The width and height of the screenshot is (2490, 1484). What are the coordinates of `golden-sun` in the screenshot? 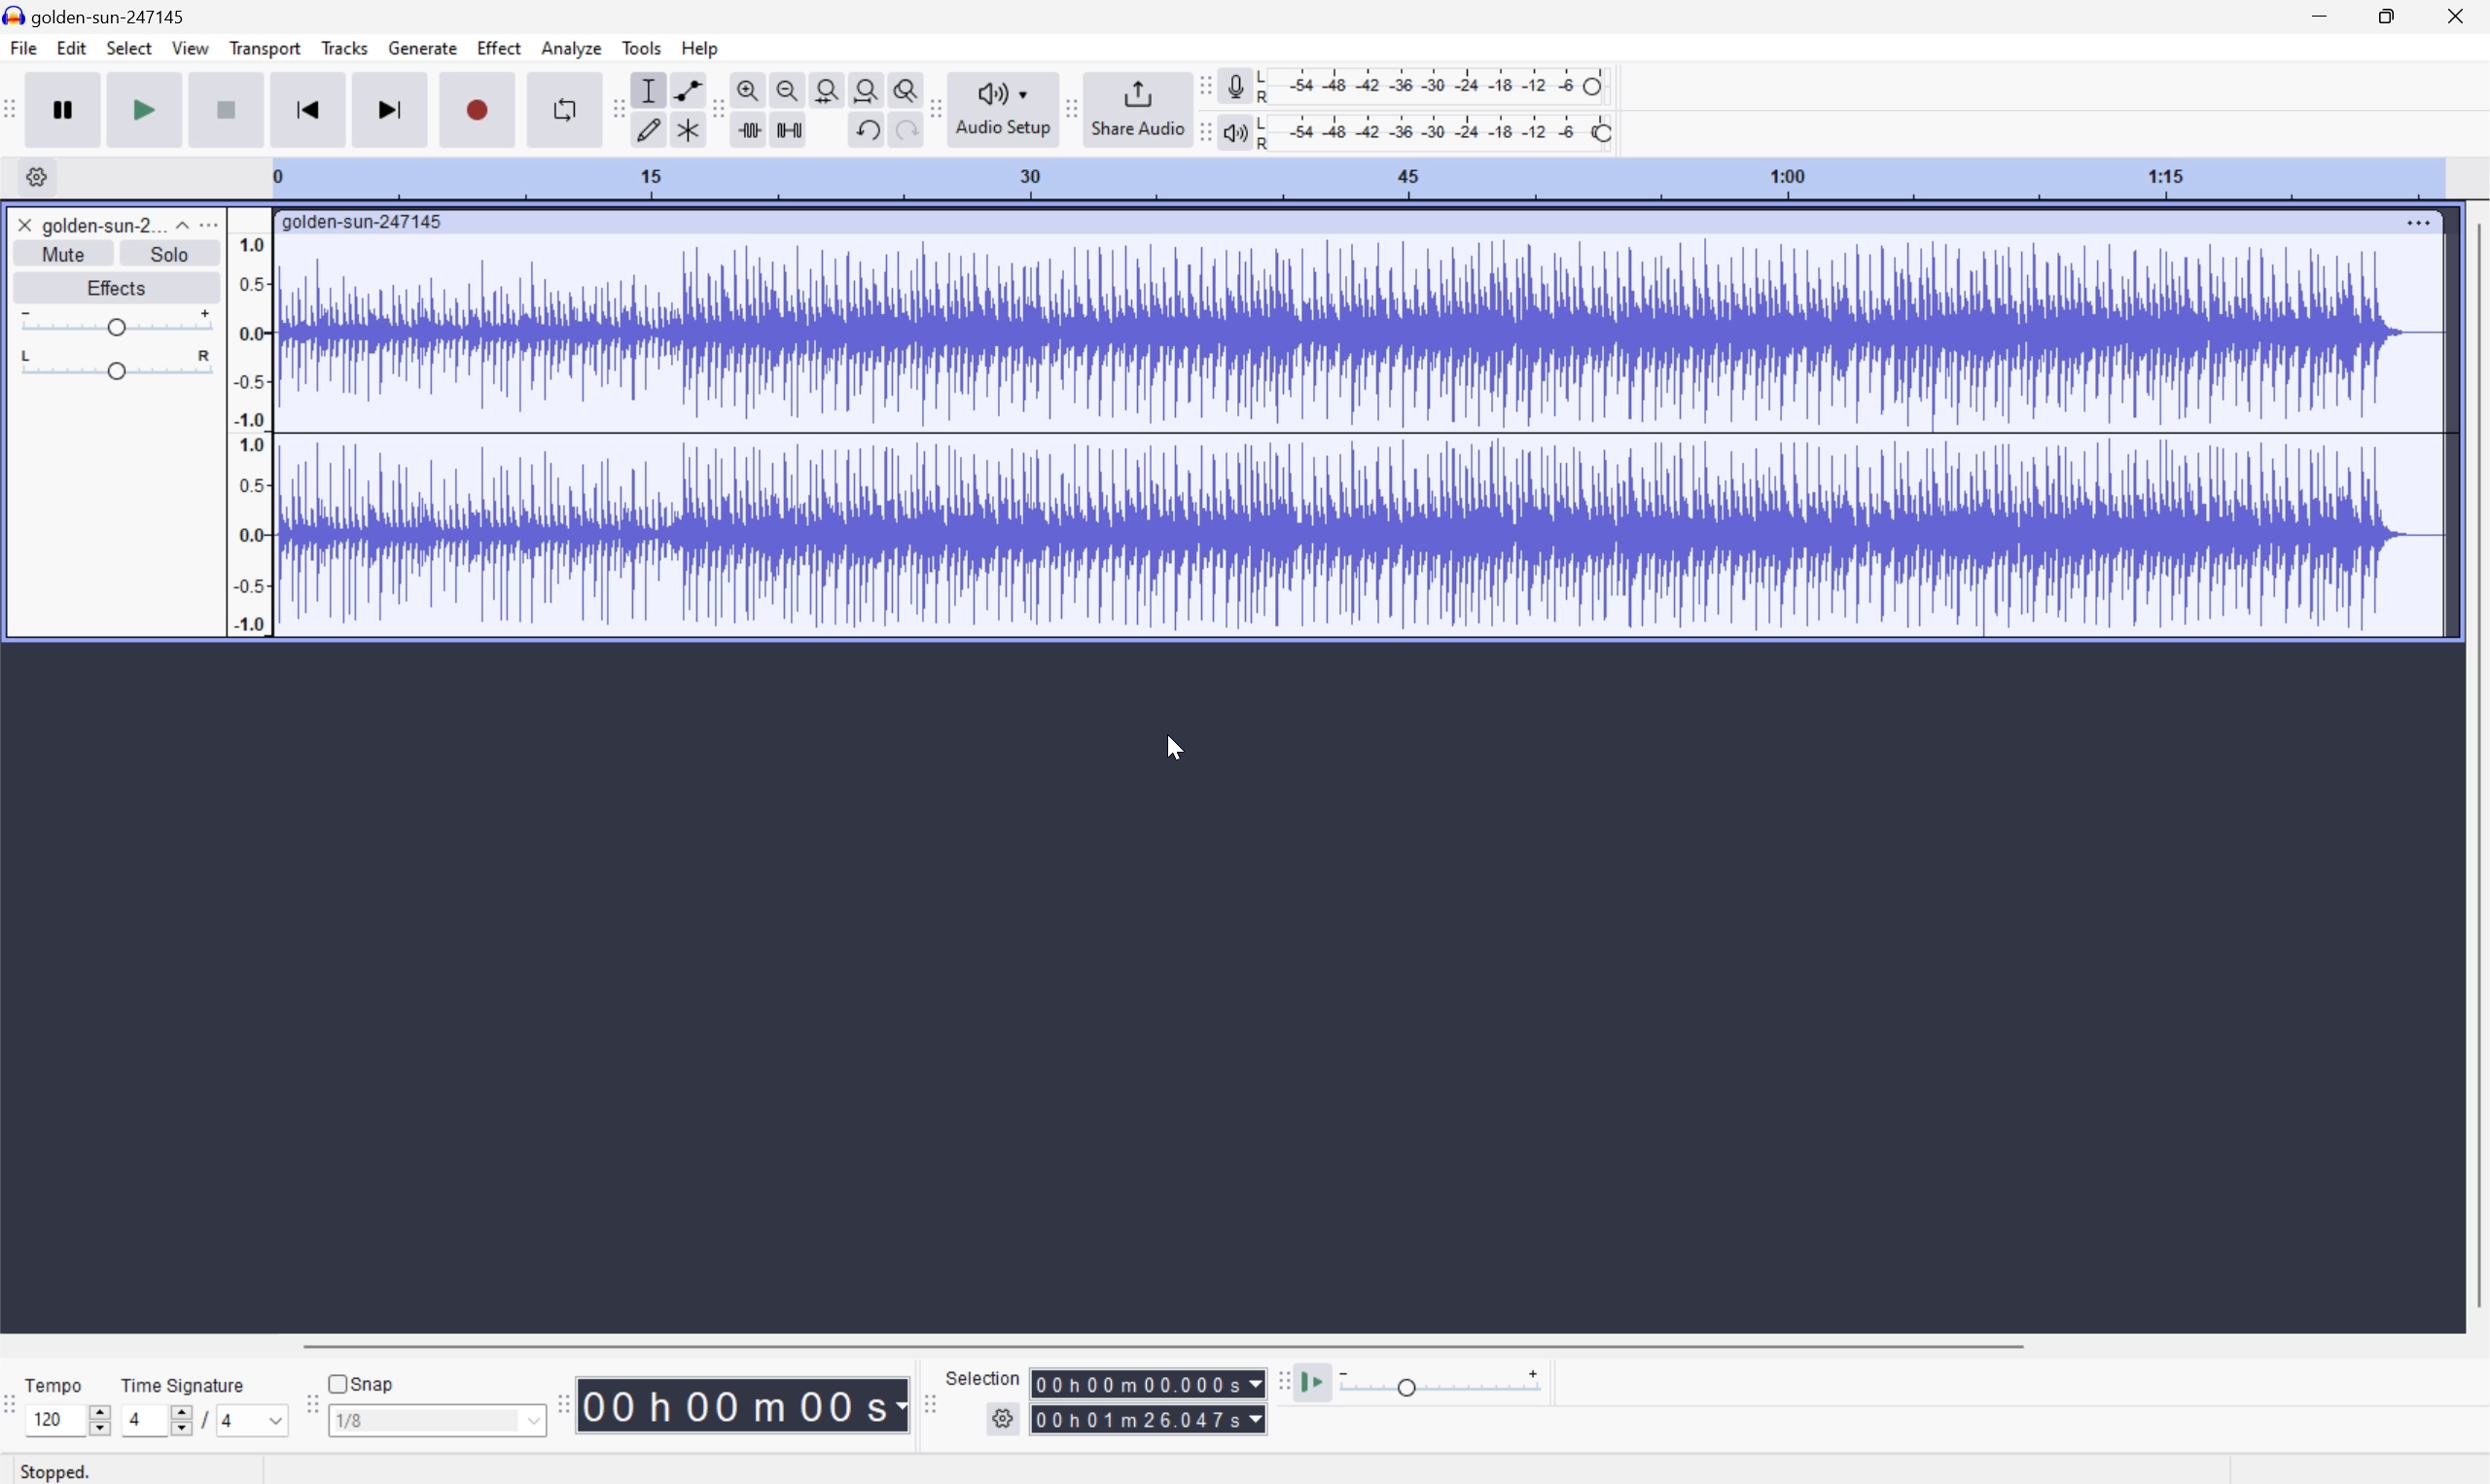 It's located at (83, 225).